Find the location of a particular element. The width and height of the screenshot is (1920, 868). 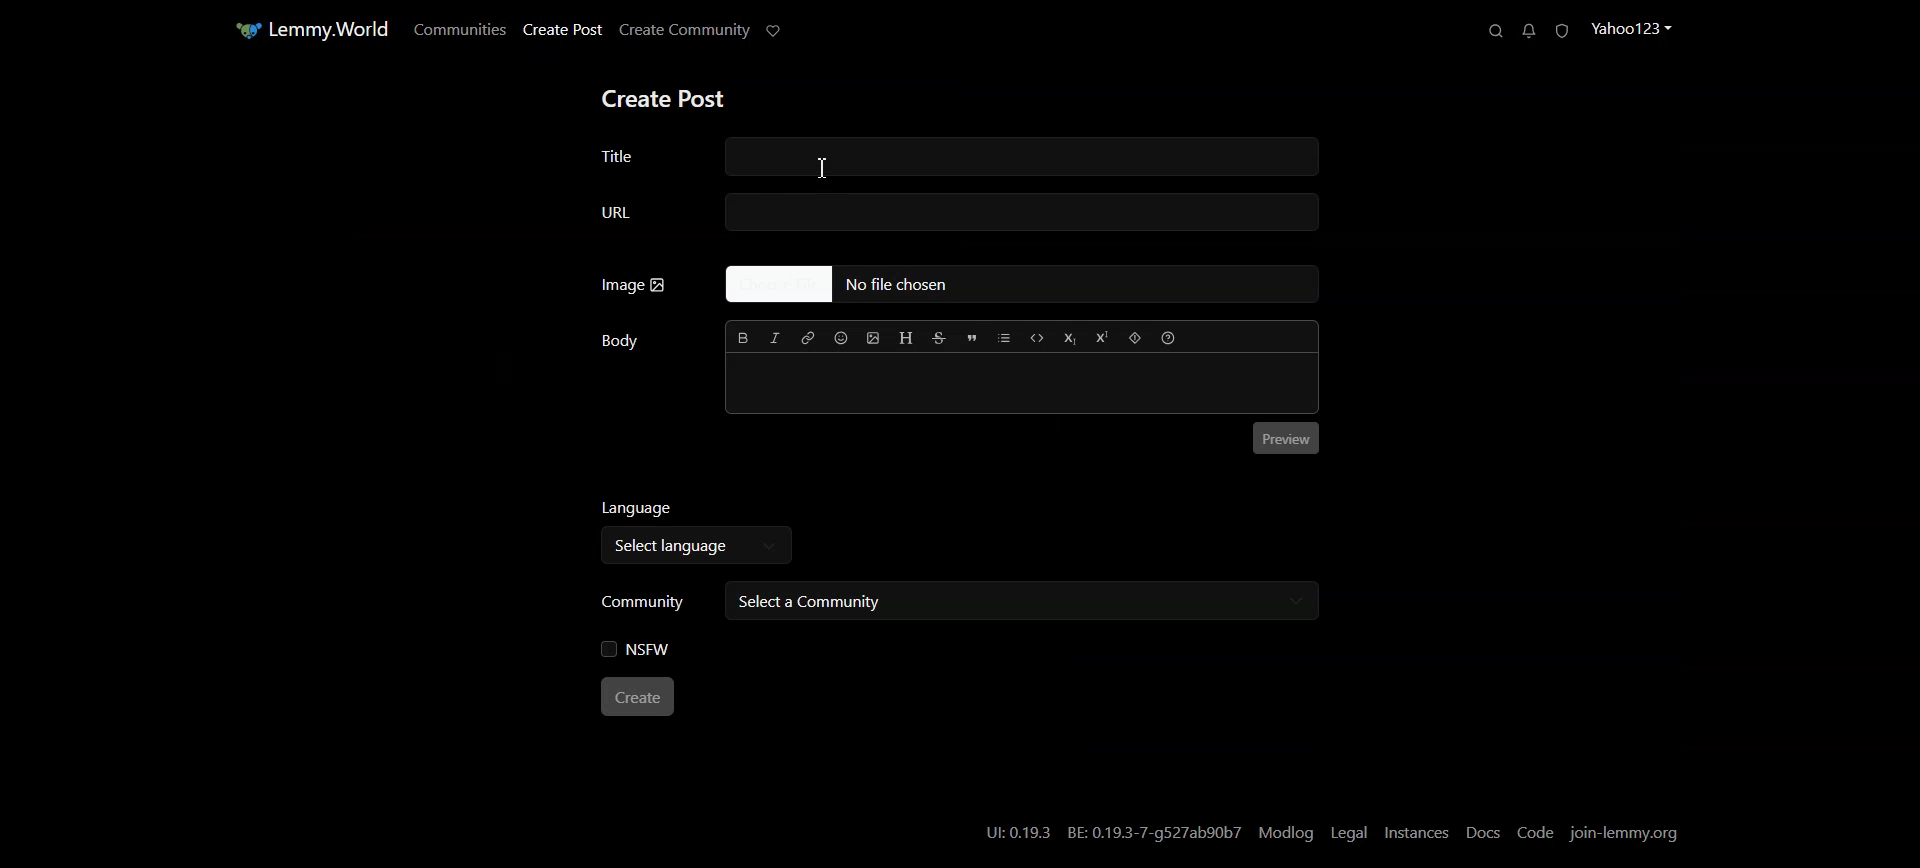

Docs is located at coordinates (1483, 833).